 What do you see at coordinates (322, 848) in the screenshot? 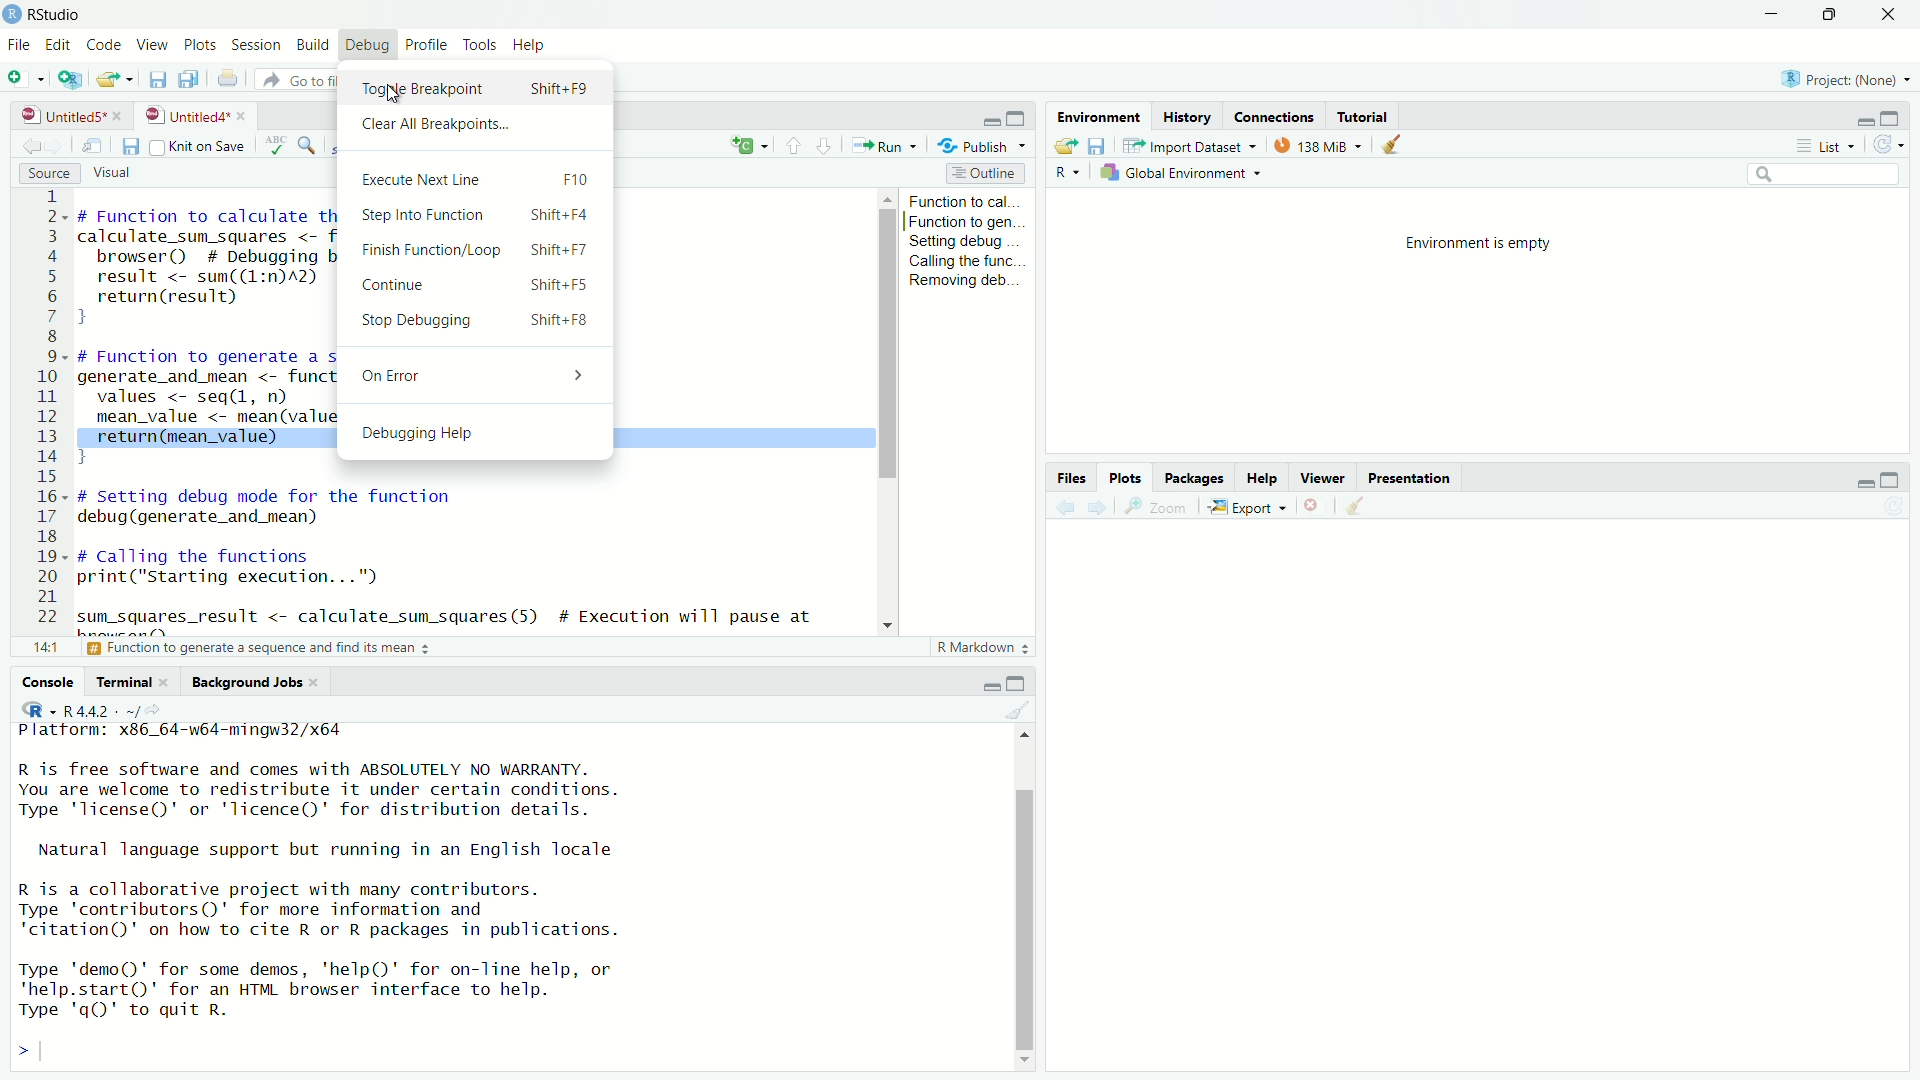
I see `Natural language support but running in an English locale` at bounding box center [322, 848].